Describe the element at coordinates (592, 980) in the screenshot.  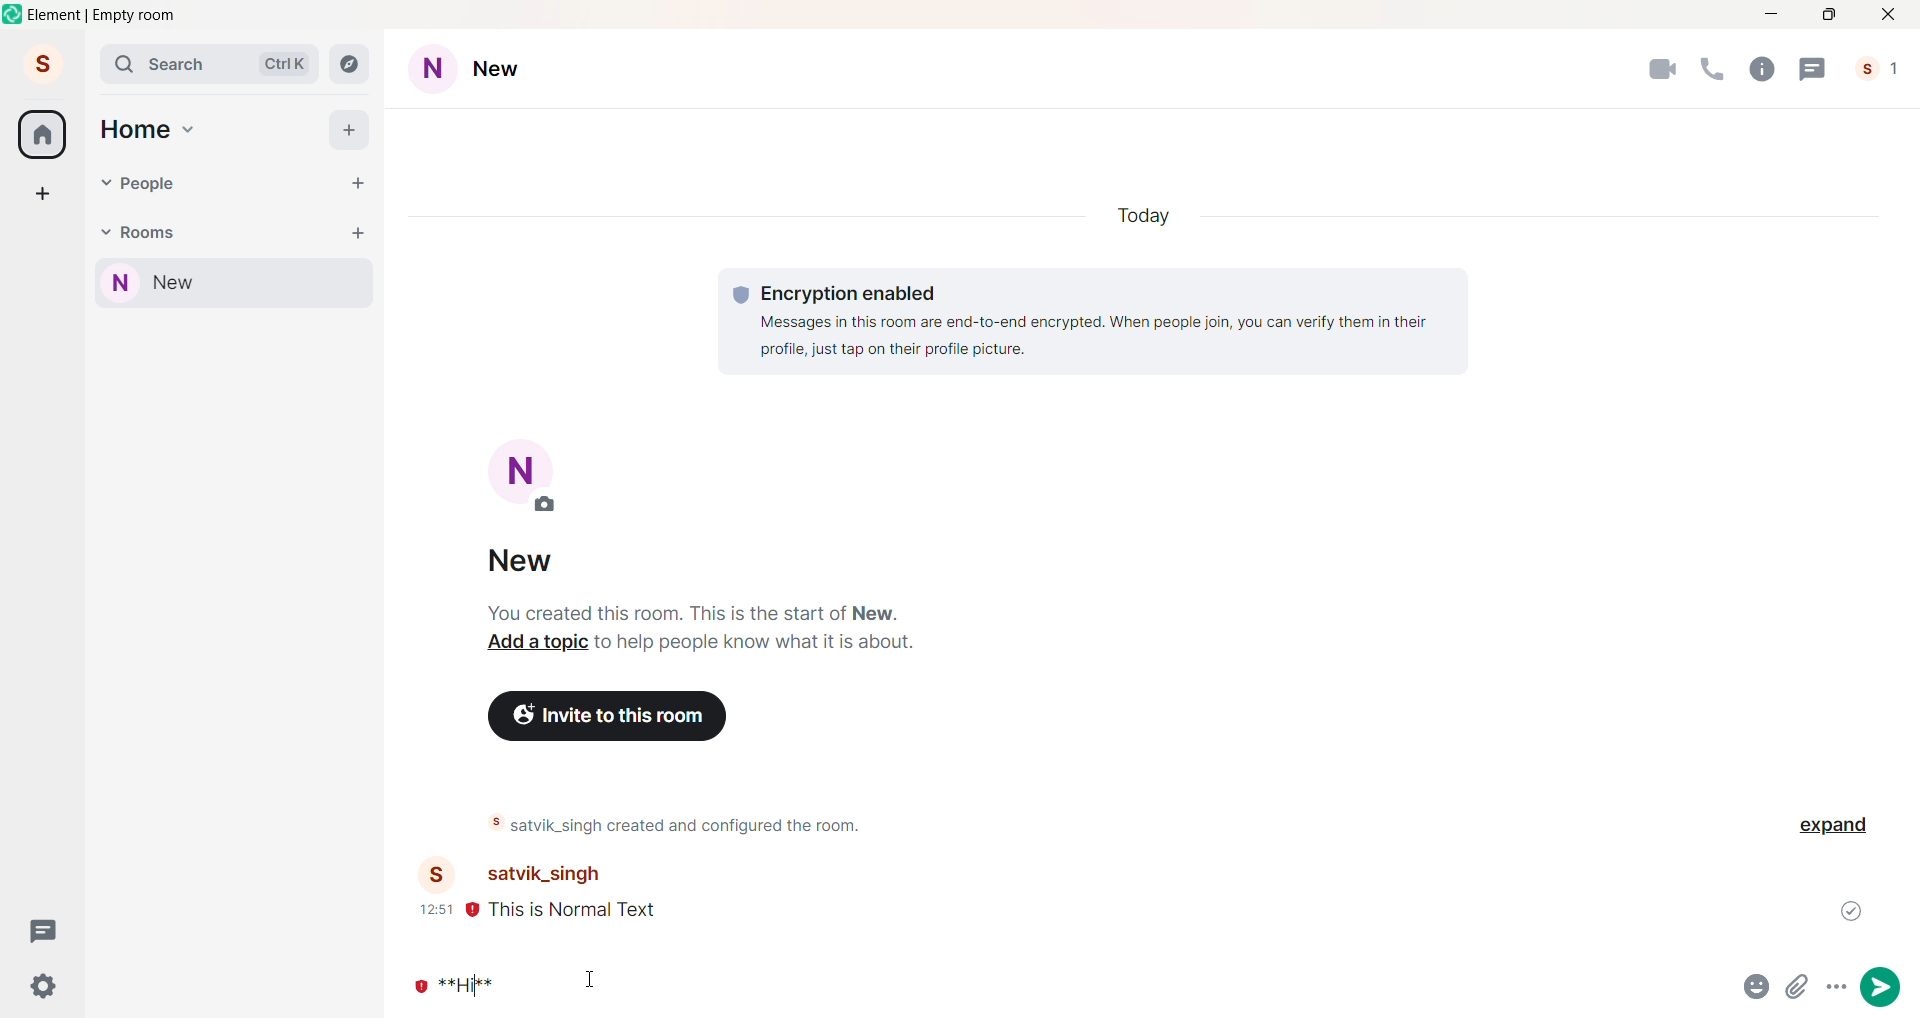
I see `cursor` at that location.